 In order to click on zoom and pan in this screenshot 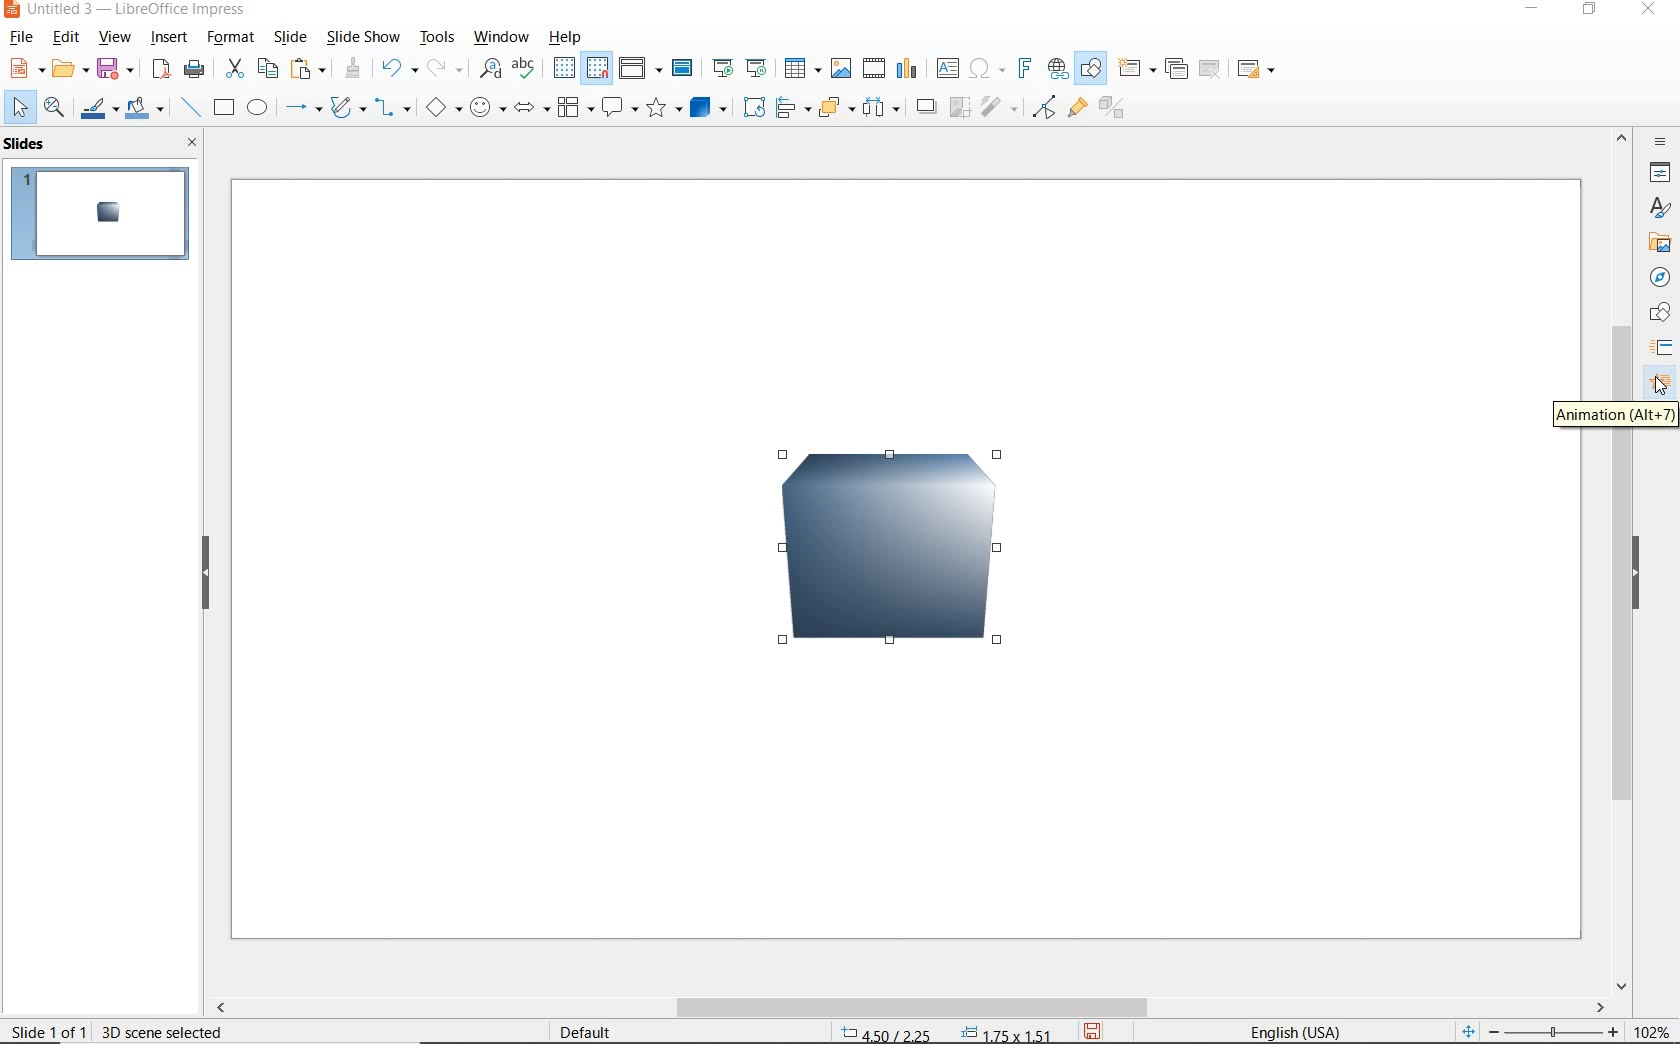, I will do `click(54, 110)`.